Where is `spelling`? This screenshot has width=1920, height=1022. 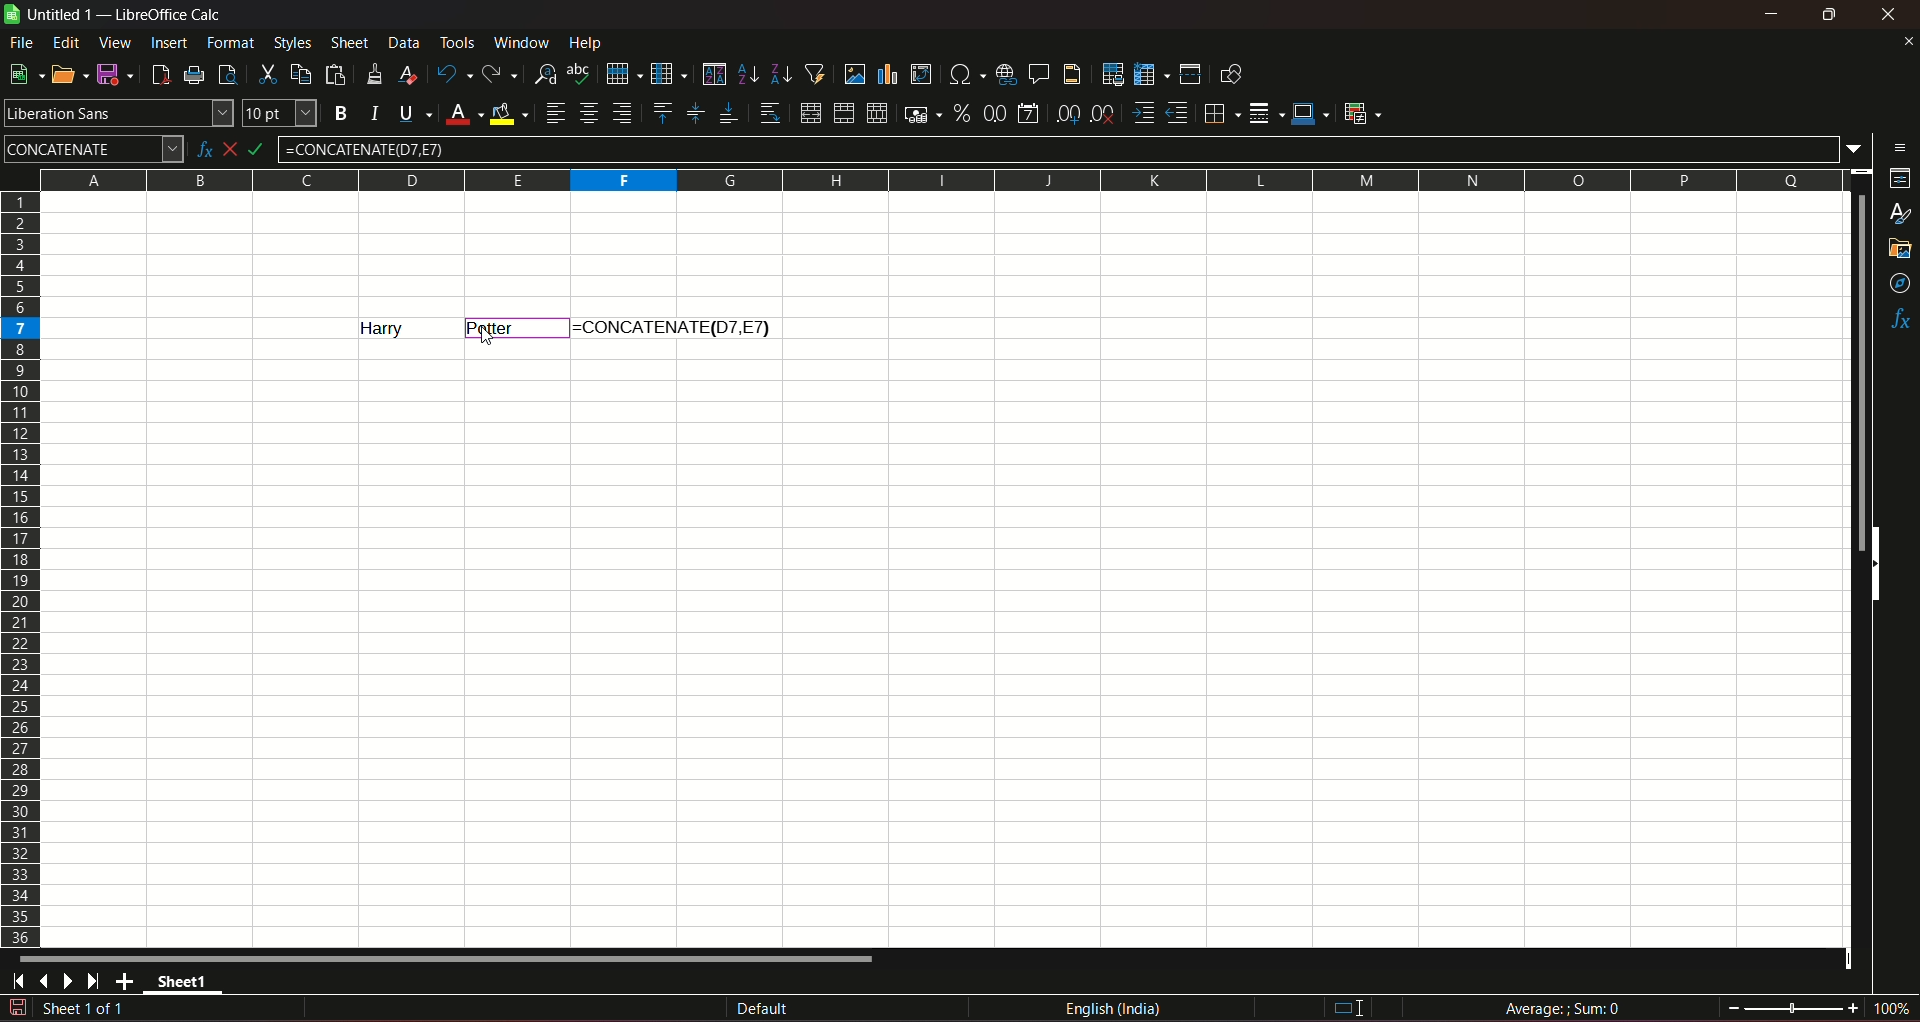
spelling is located at coordinates (580, 74).